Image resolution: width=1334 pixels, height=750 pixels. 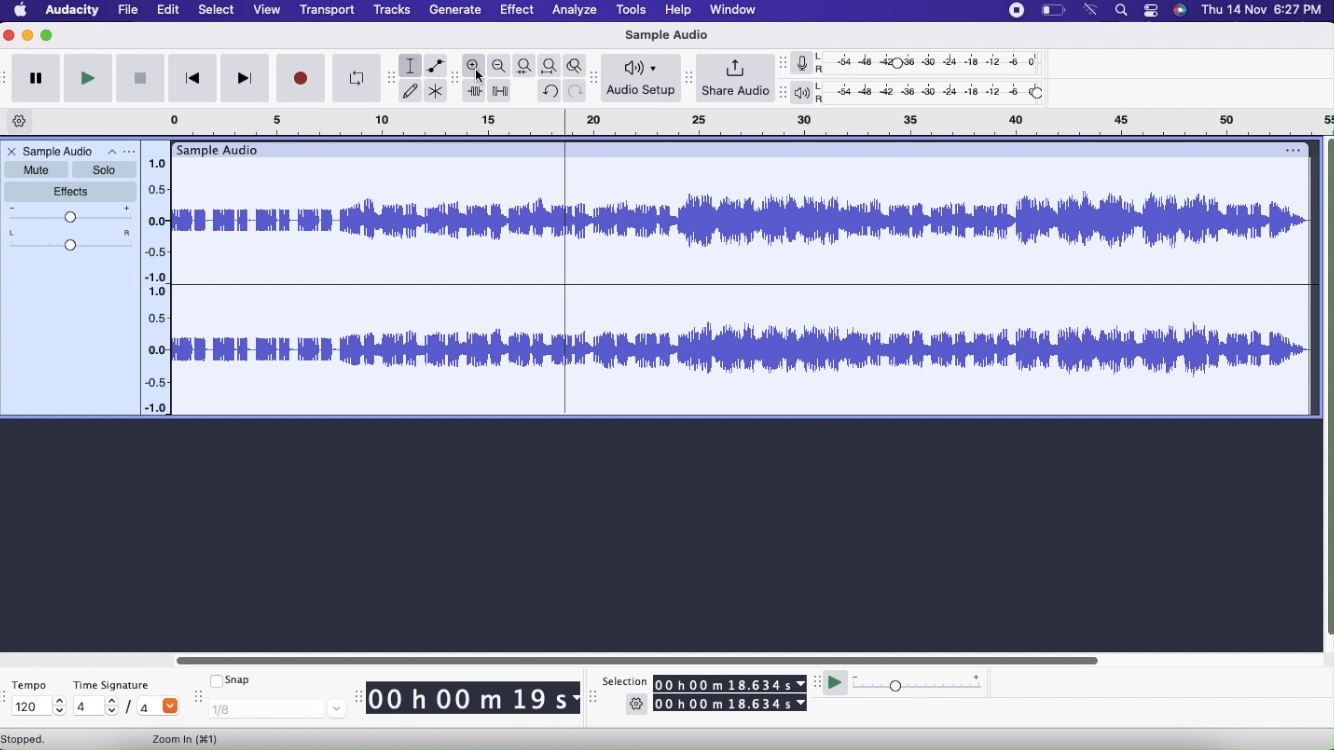 I want to click on Skip to start, so click(x=193, y=78).